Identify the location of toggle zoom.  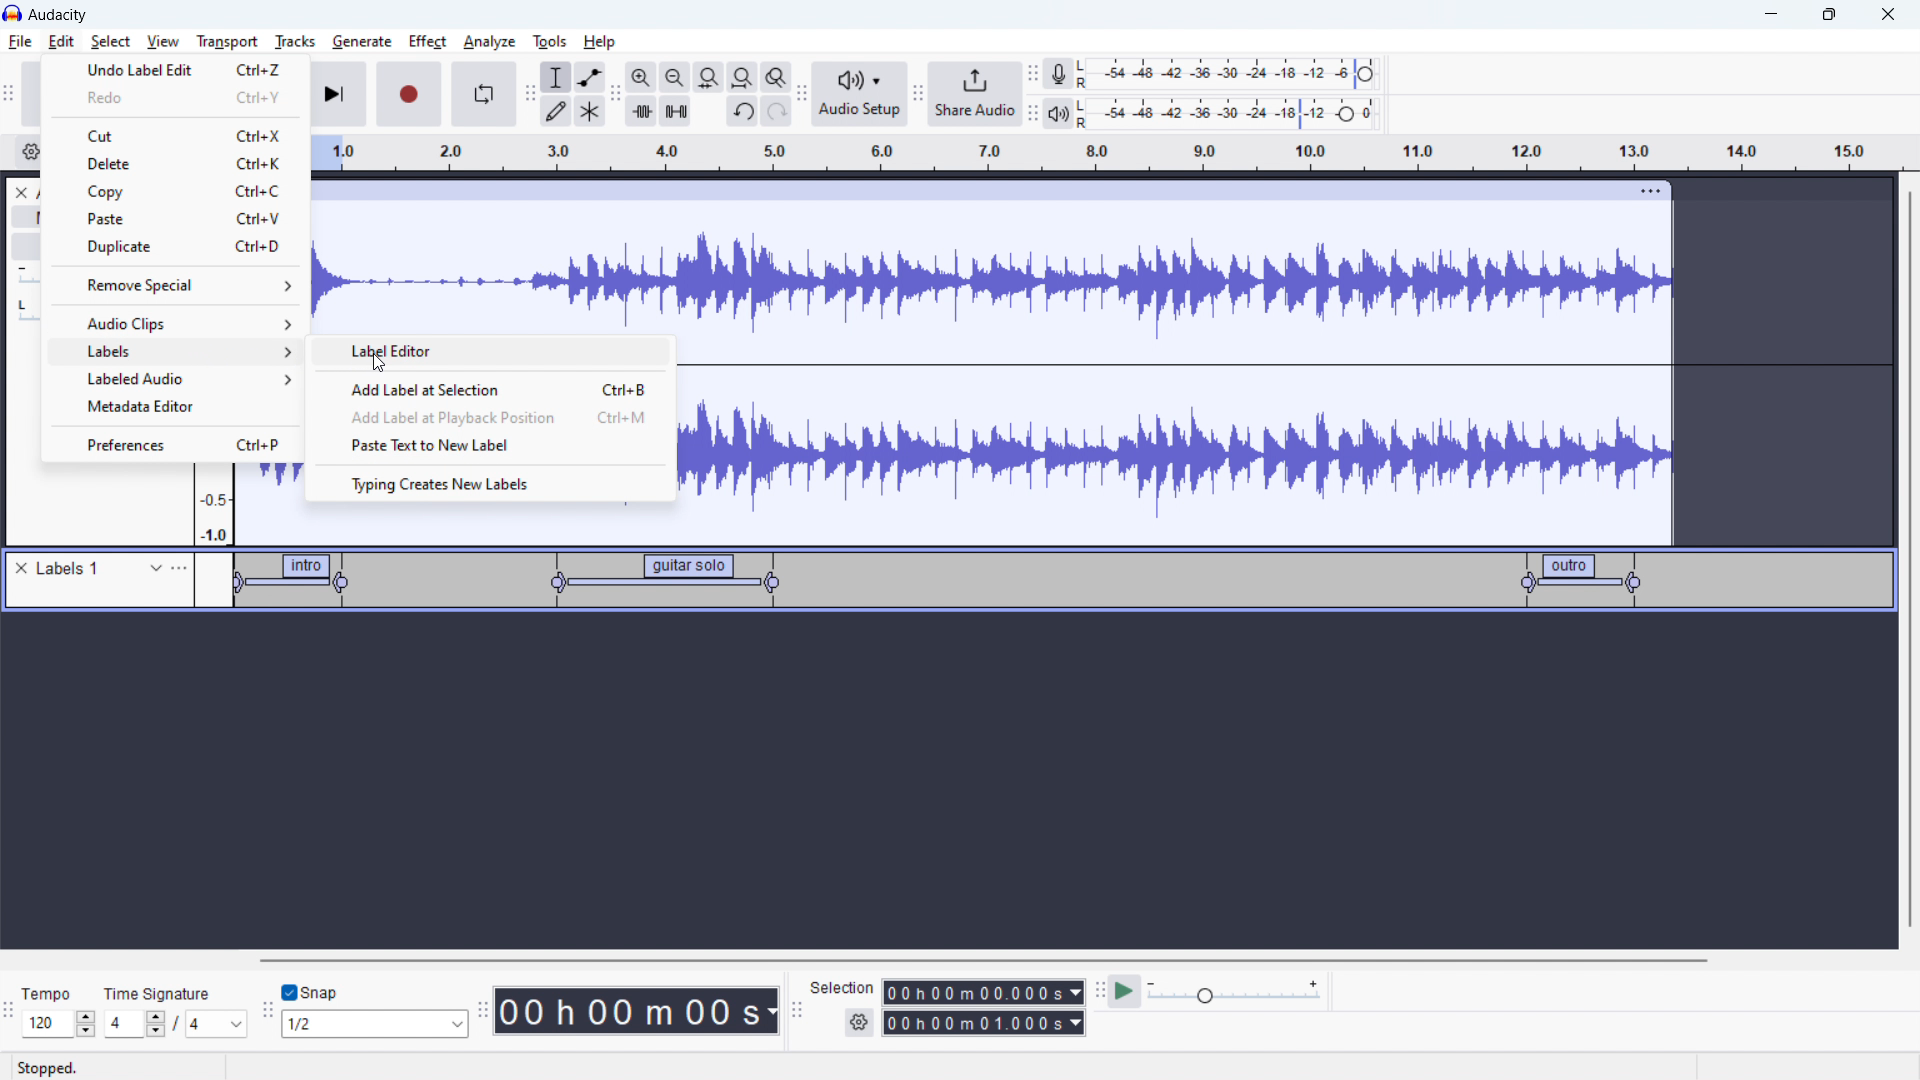
(776, 77).